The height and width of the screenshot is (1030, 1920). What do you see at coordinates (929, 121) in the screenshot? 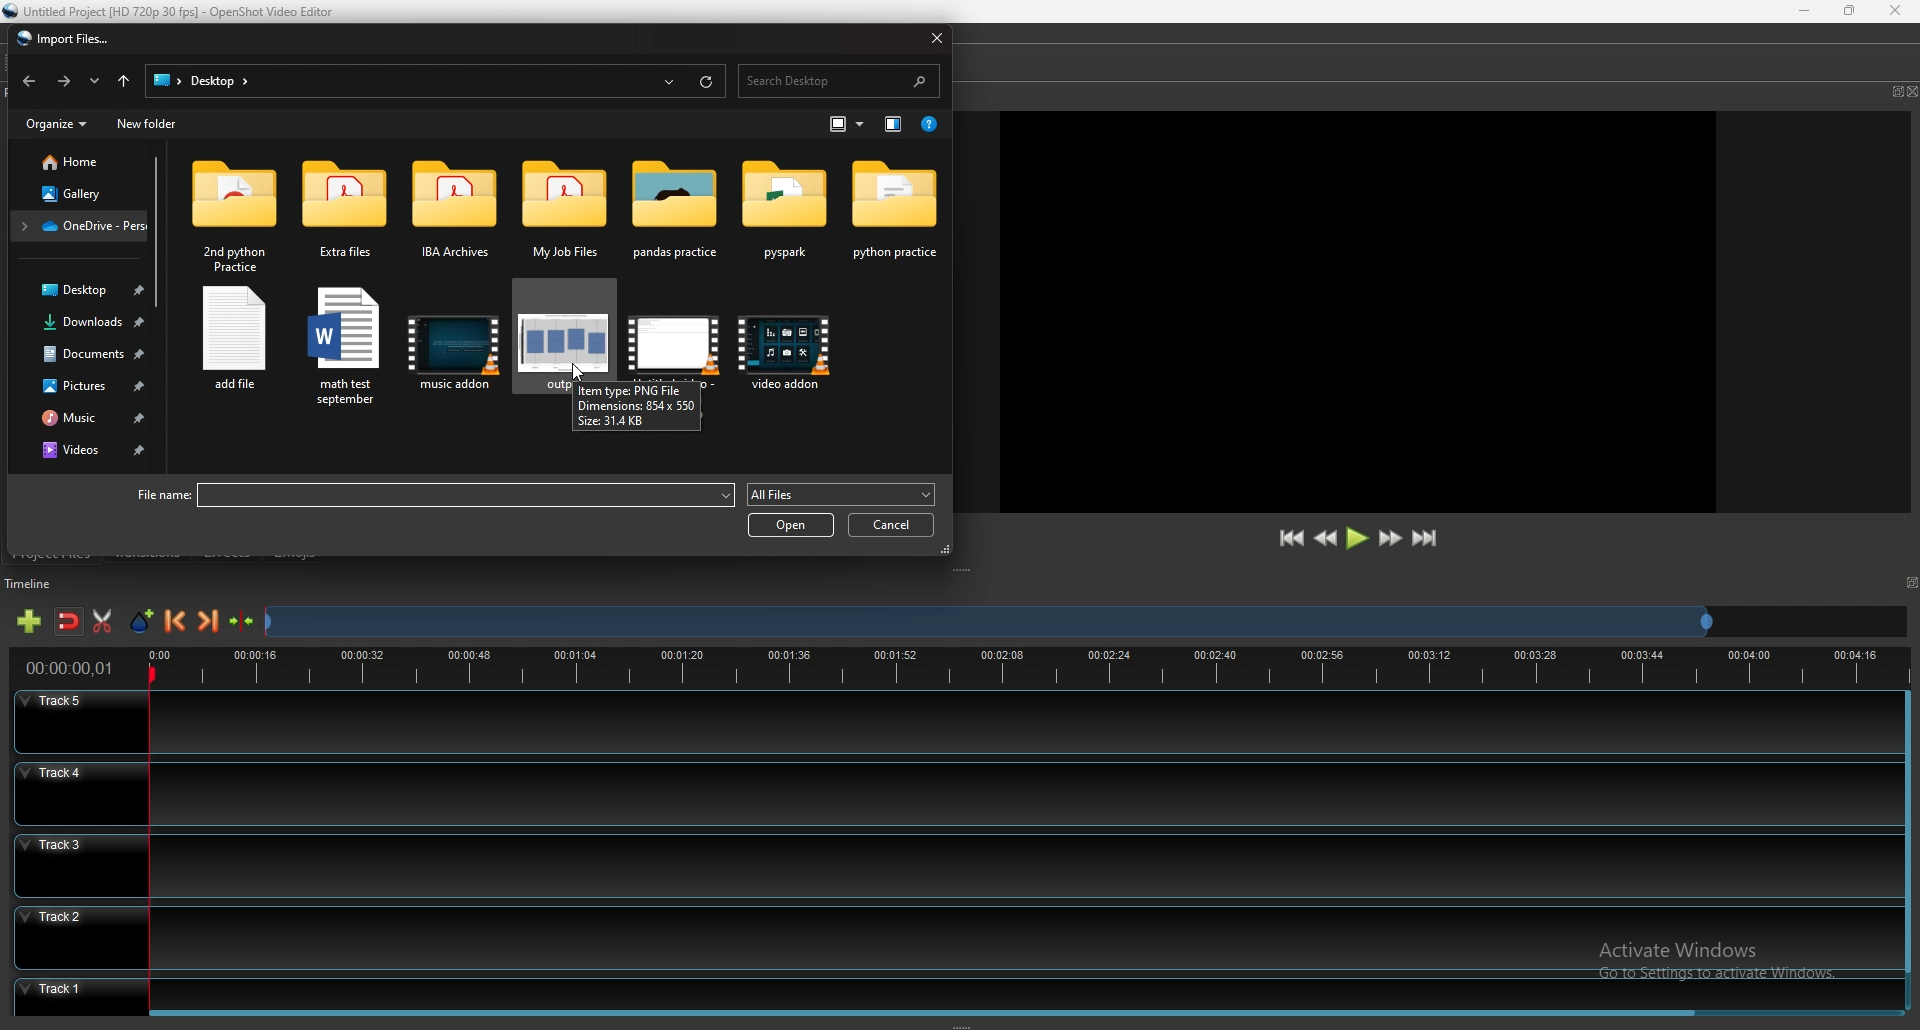
I see `help` at bounding box center [929, 121].